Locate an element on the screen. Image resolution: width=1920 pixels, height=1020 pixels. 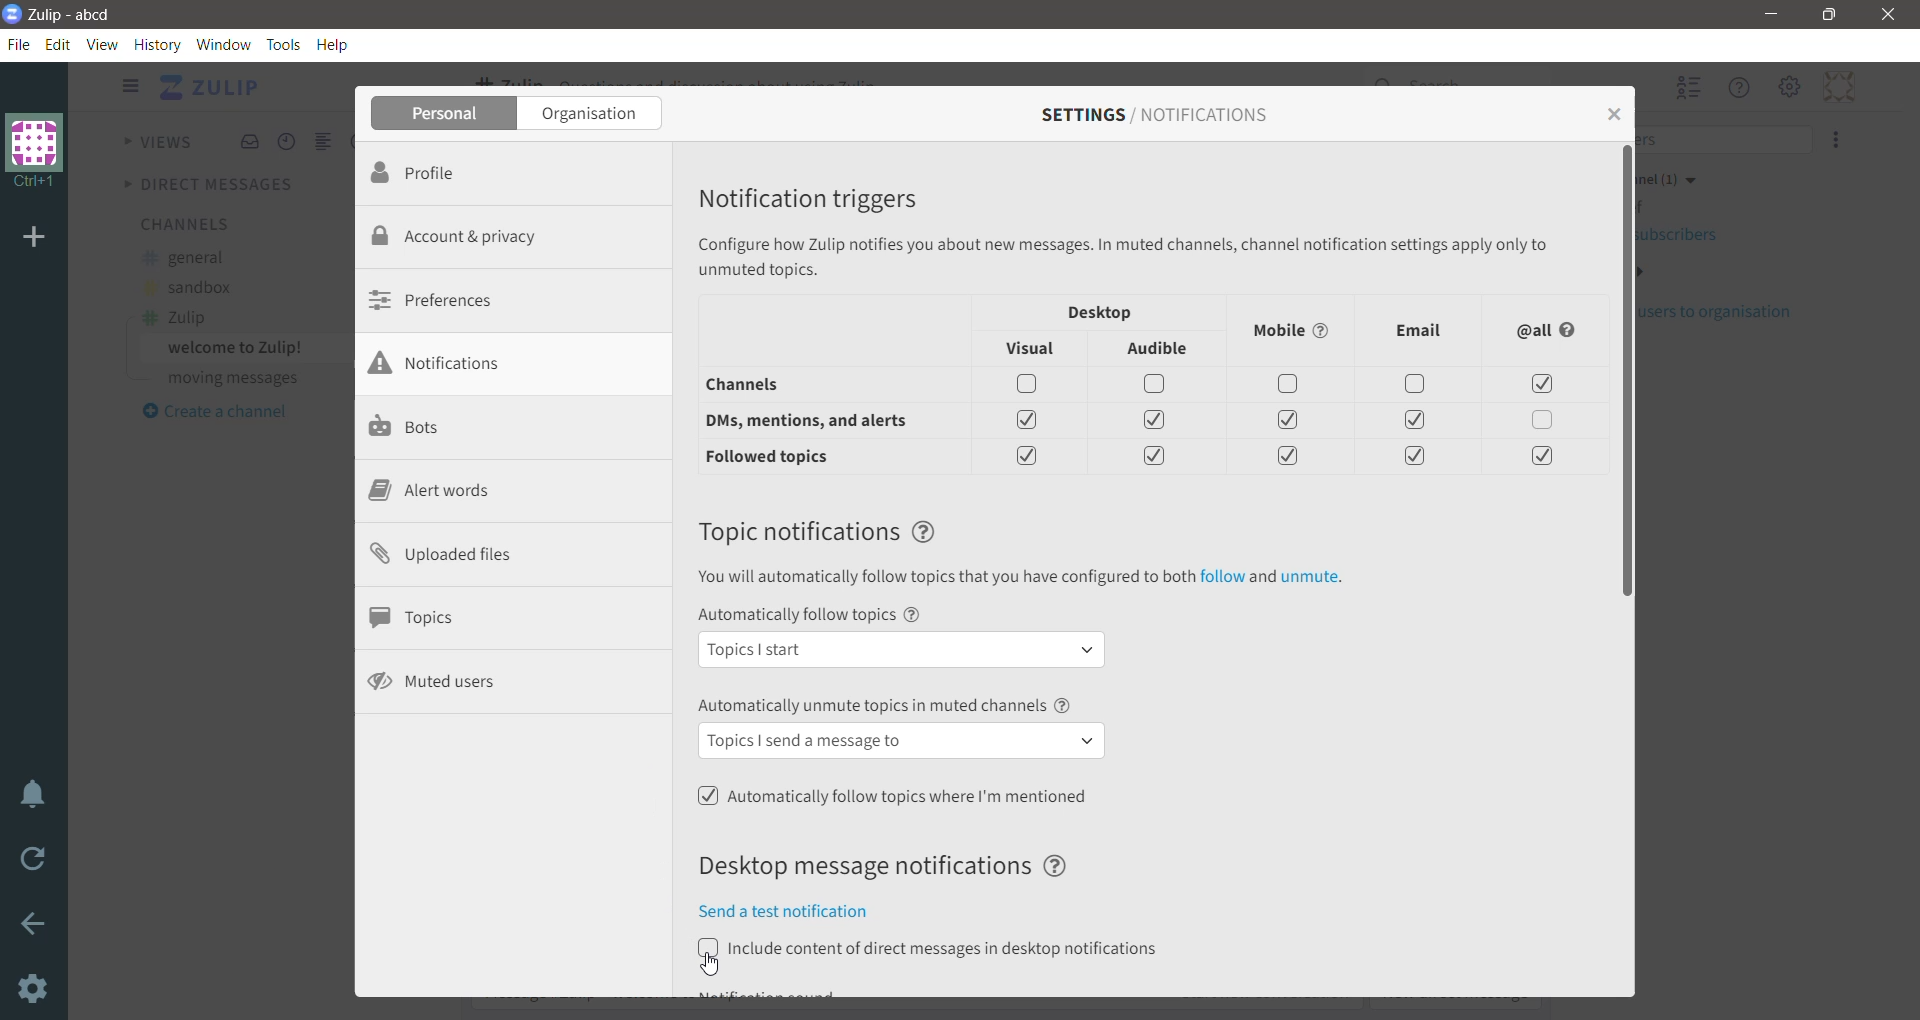
mobile is located at coordinates (1295, 330).